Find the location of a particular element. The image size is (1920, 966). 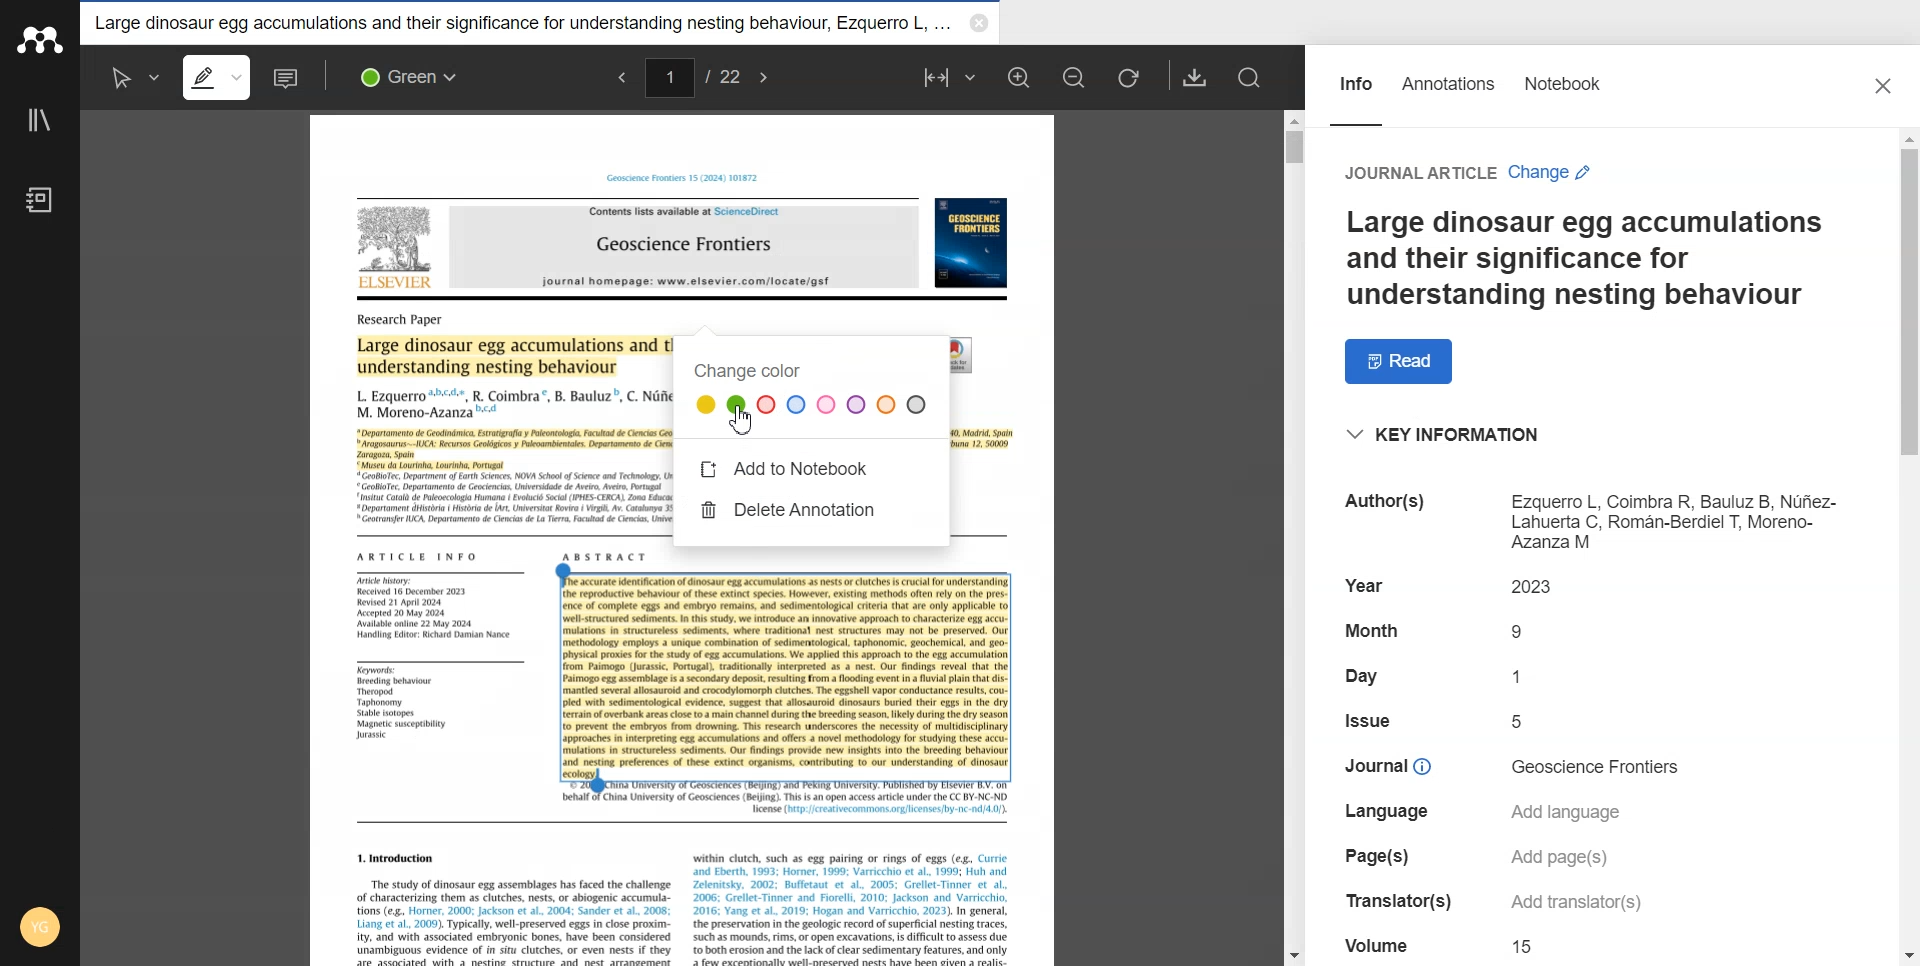

Close is located at coordinates (1885, 87).